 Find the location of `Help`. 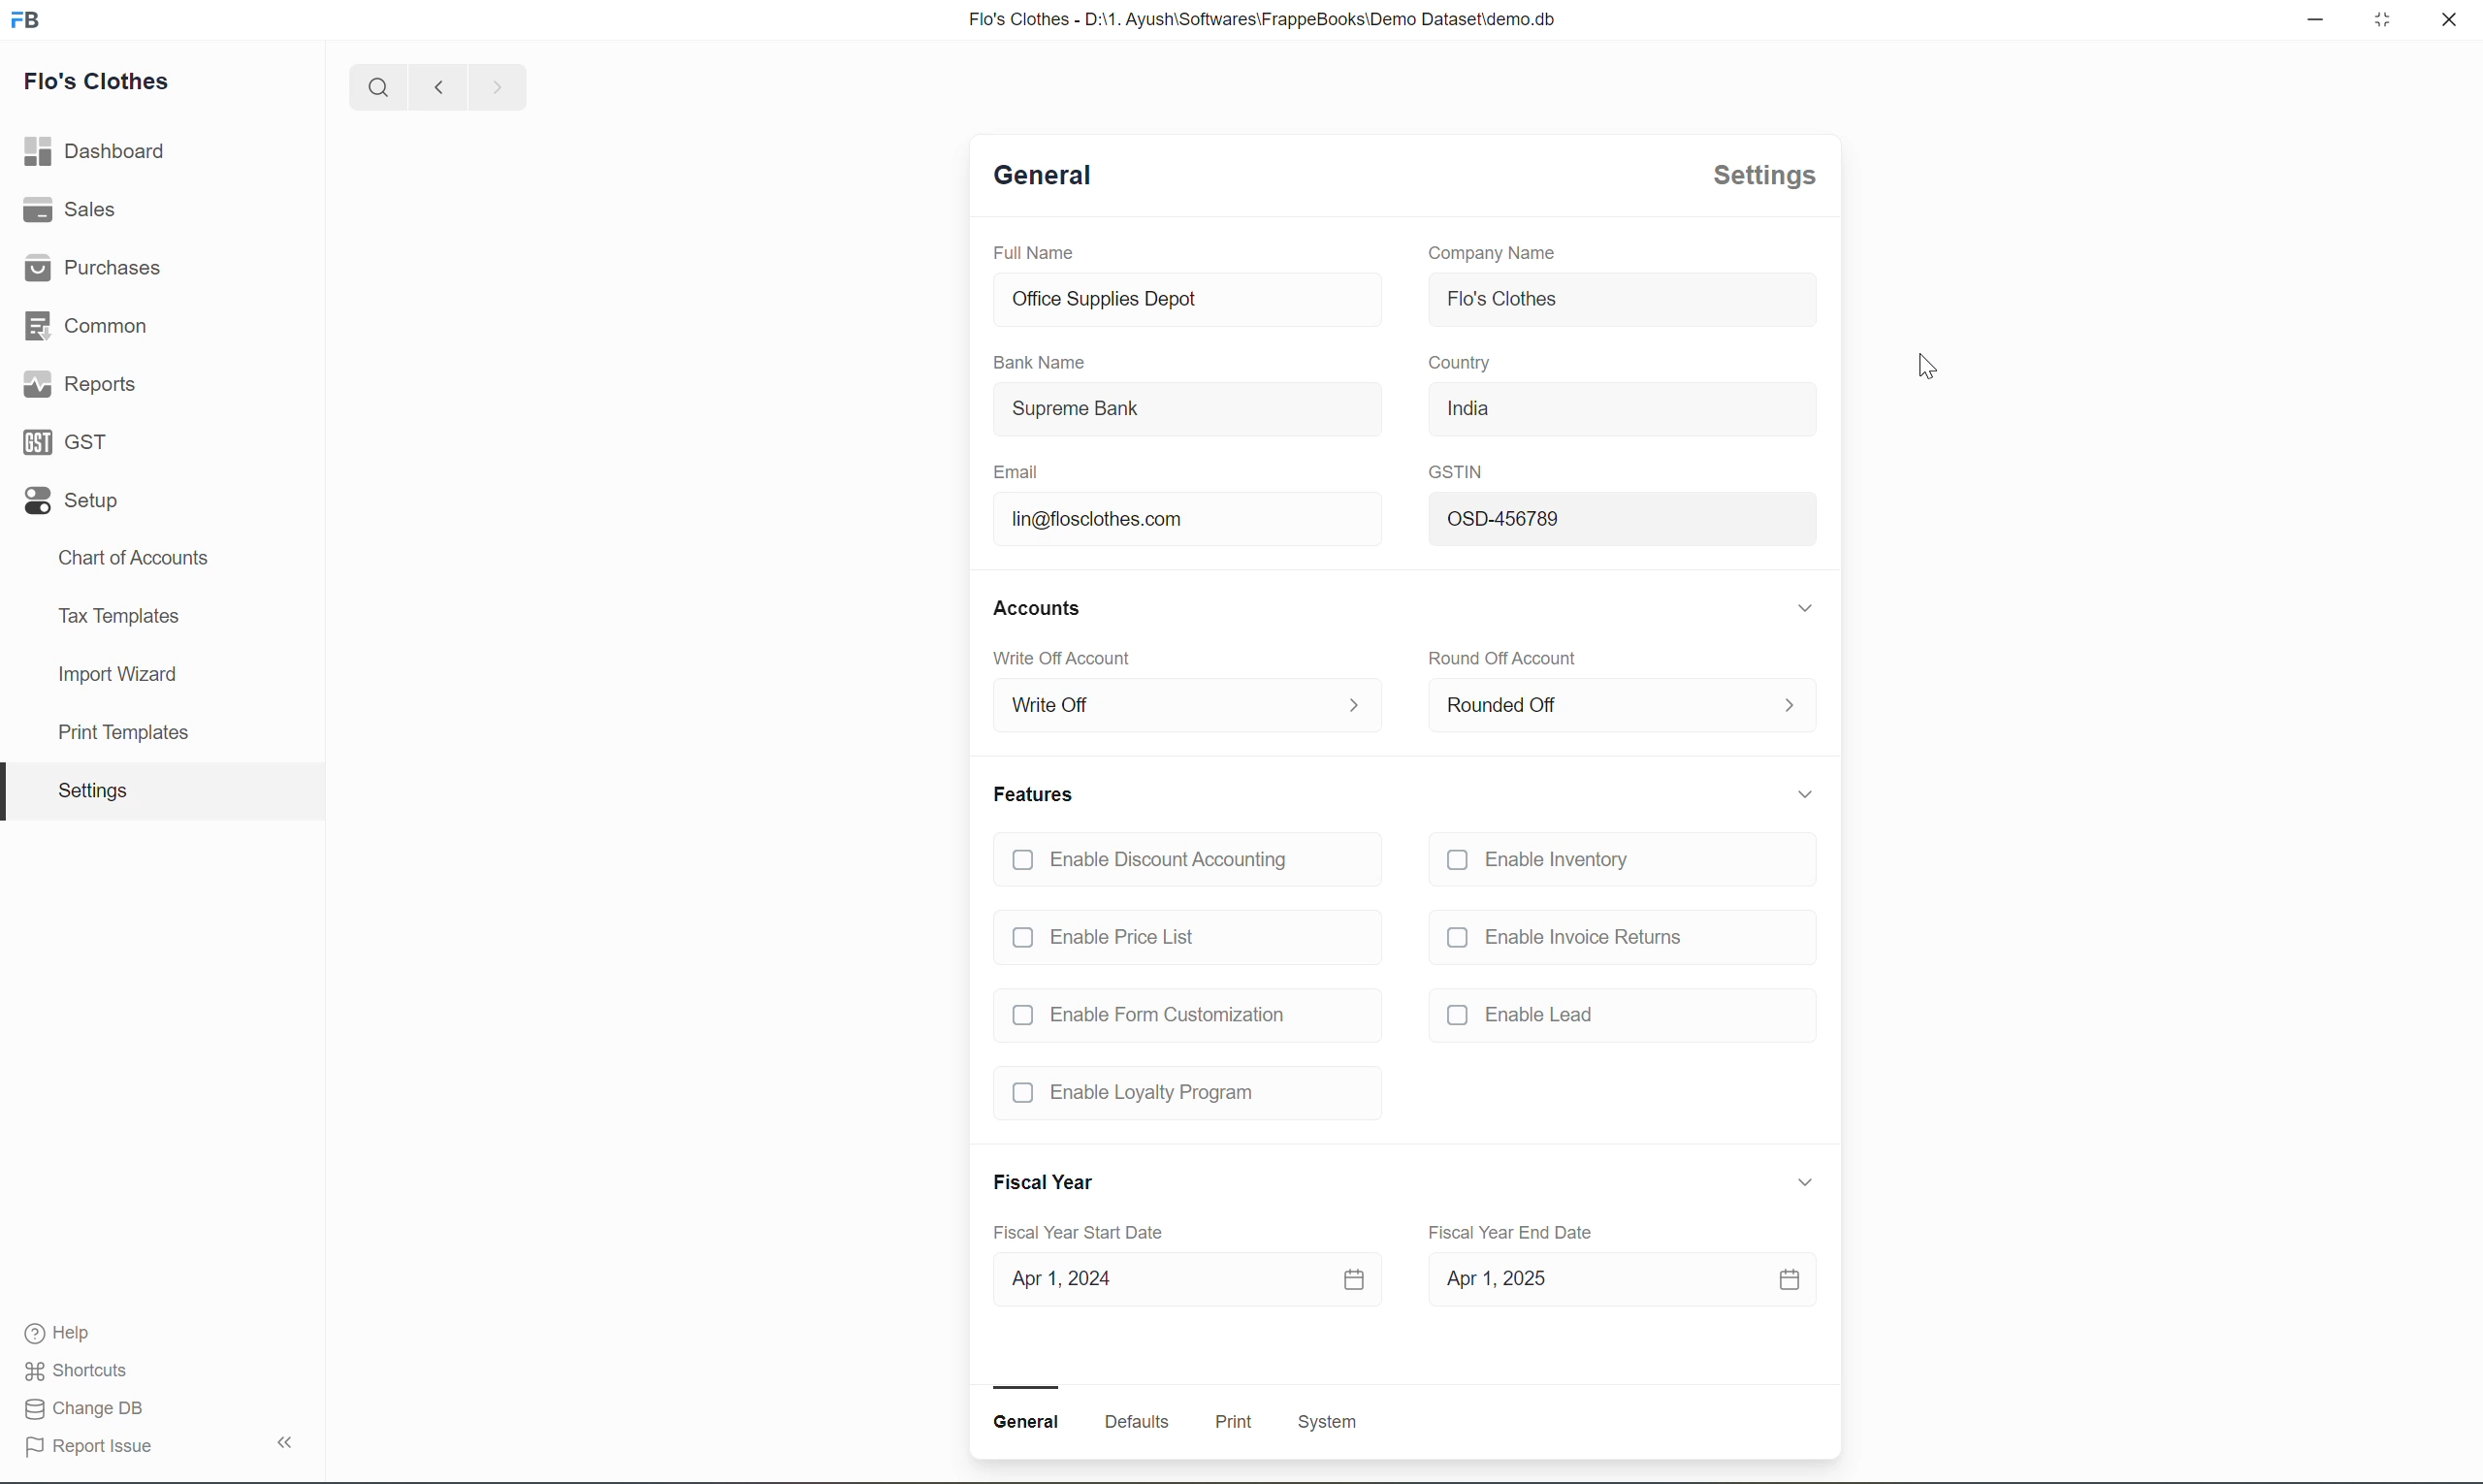

Help is located at coordinates (67, 1333).